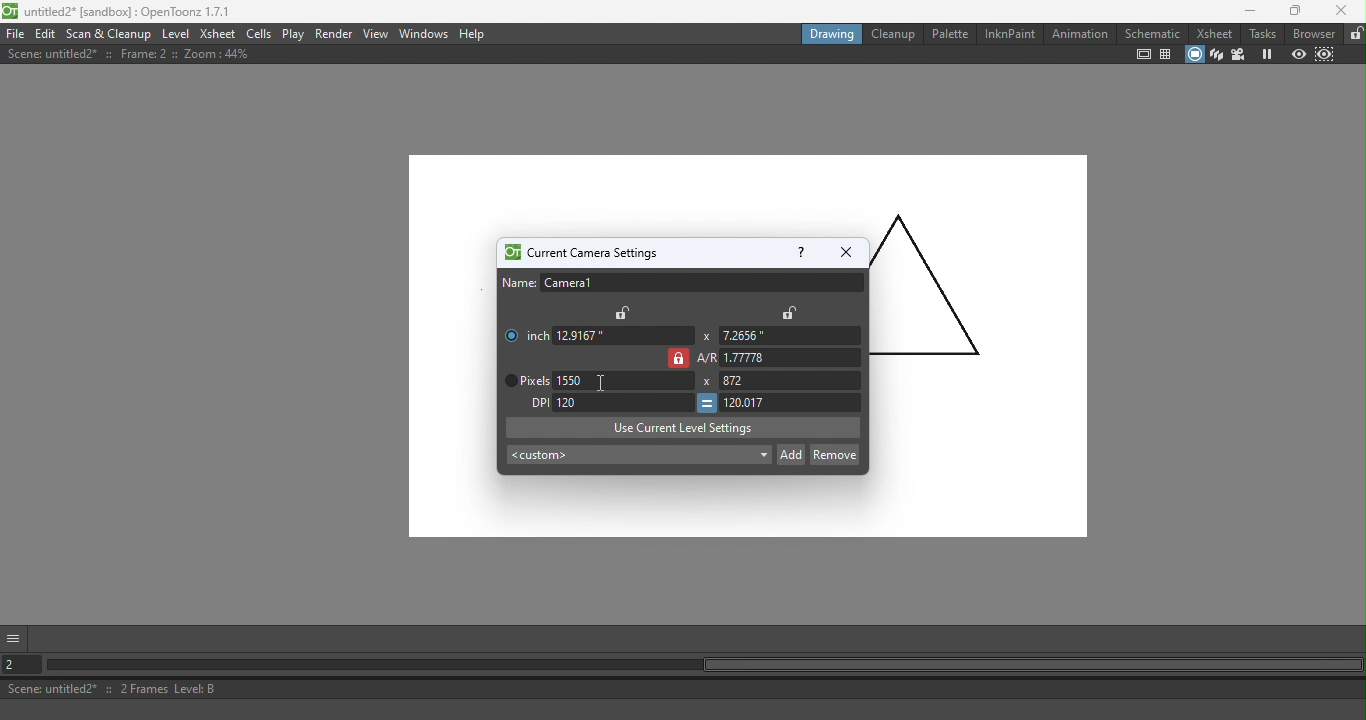 This screenshot has width=1366, height=720. Describe the element at coordinates (1216, 55) in the screenshot. I see `3D view` at that location.